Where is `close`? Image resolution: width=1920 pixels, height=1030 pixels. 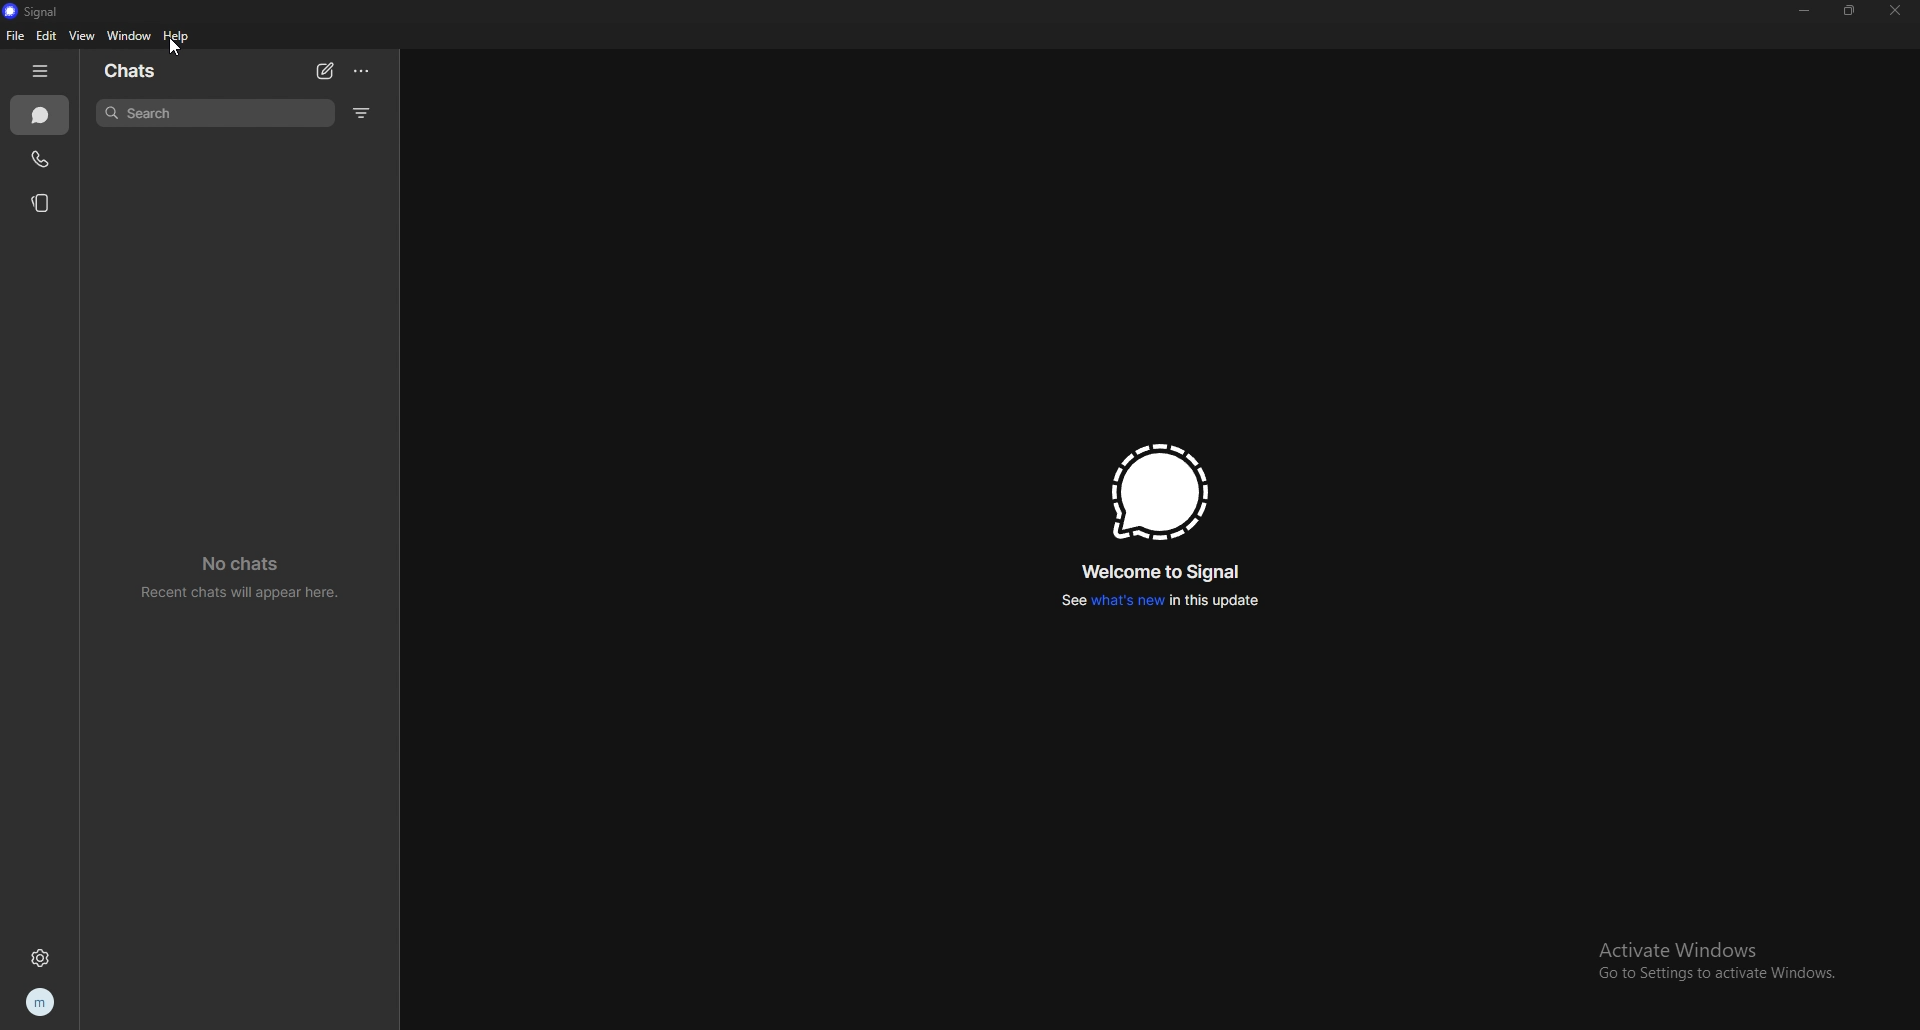
close is located at coordinates (1895, 10).